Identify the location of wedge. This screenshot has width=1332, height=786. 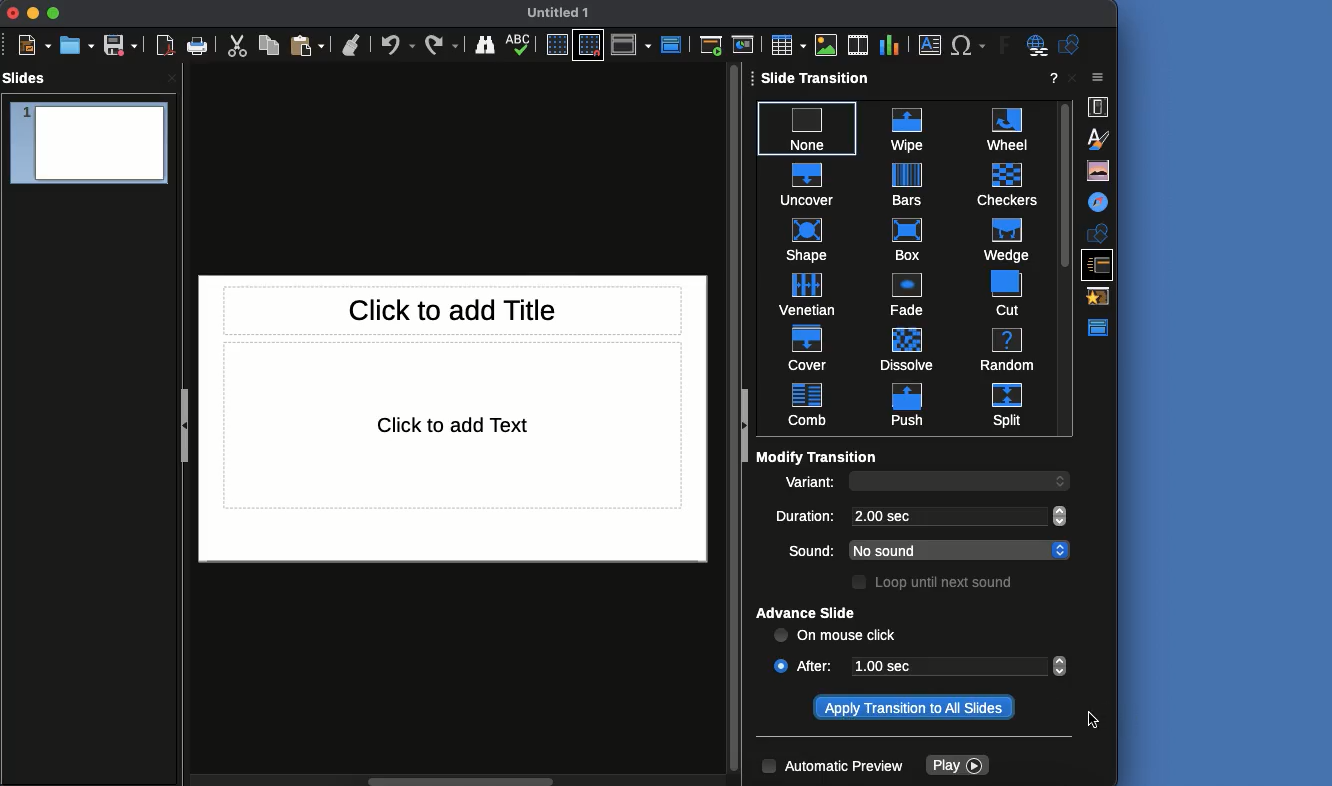
(1002, 238).